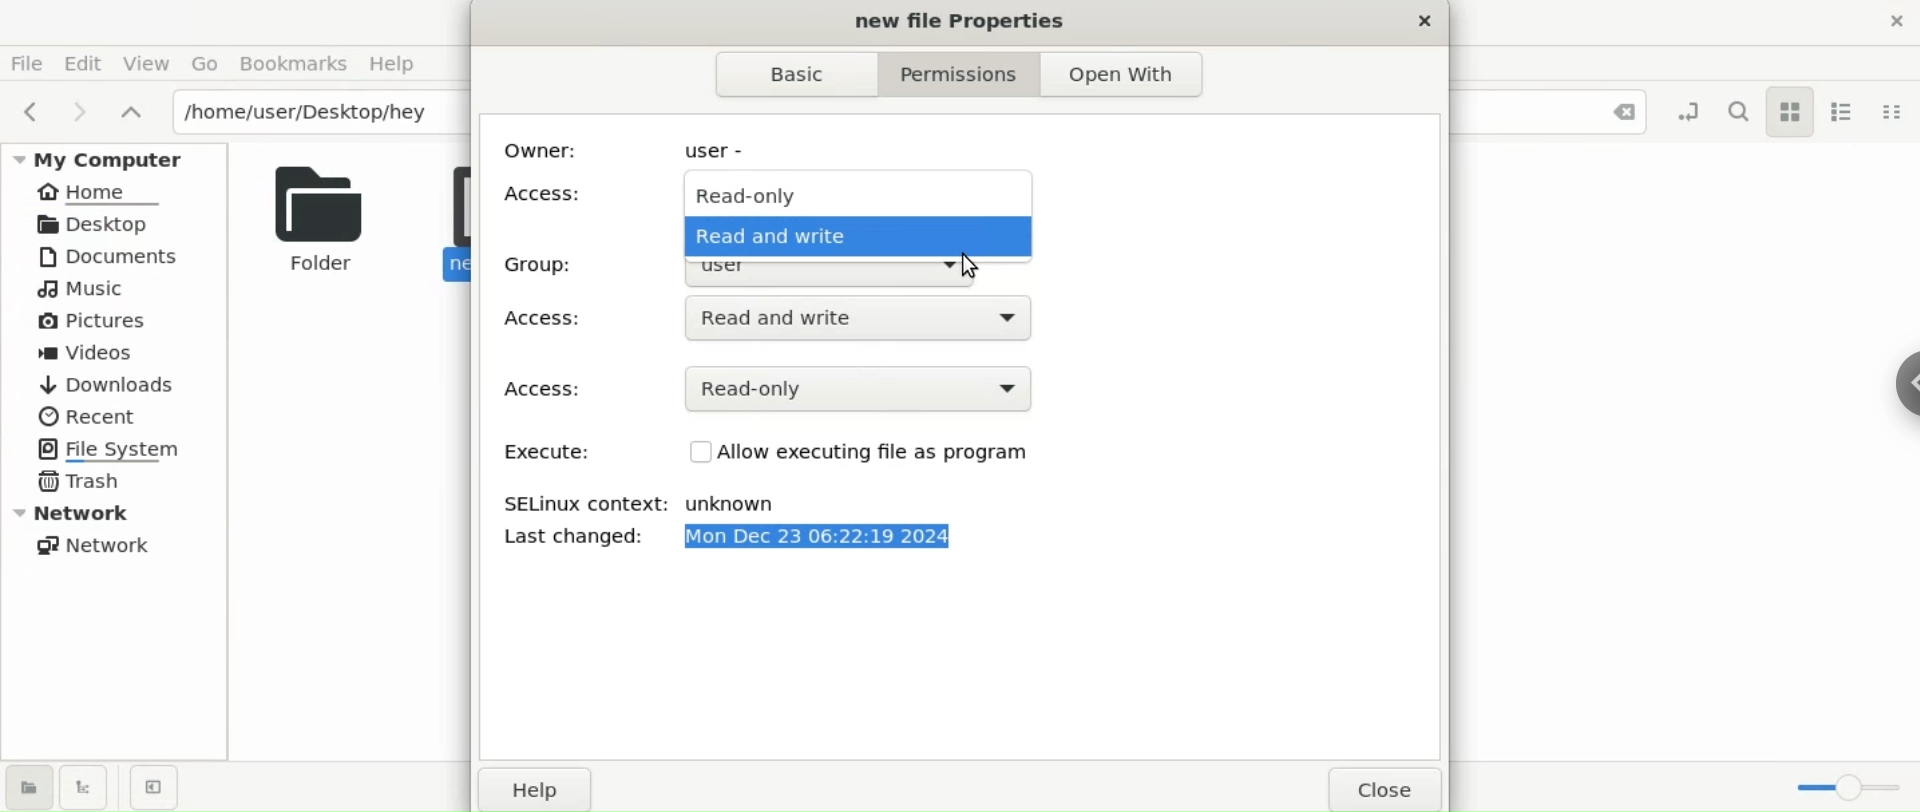  What do you see at coordinates (684, 454) in the screenshot?
I see `Checkbox` at bounding box center [684, 454].